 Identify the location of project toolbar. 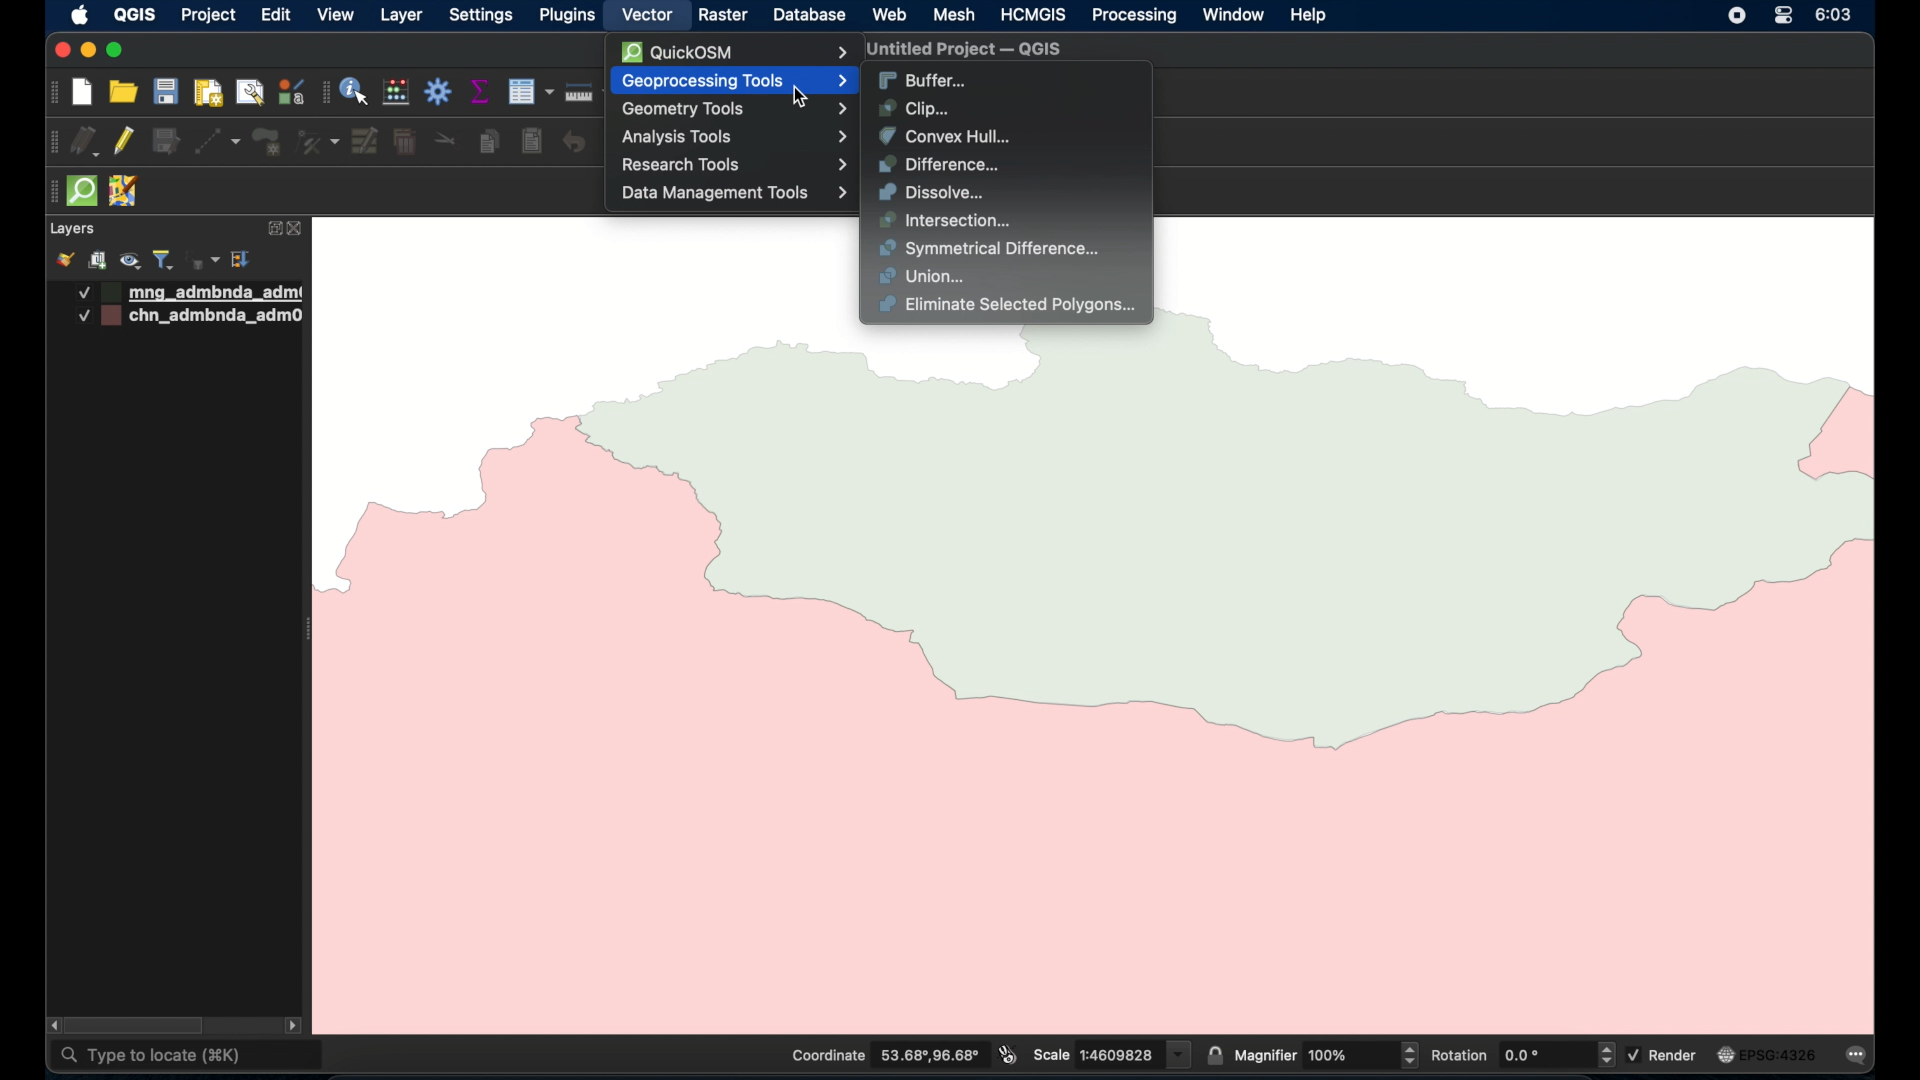
(51, 93).